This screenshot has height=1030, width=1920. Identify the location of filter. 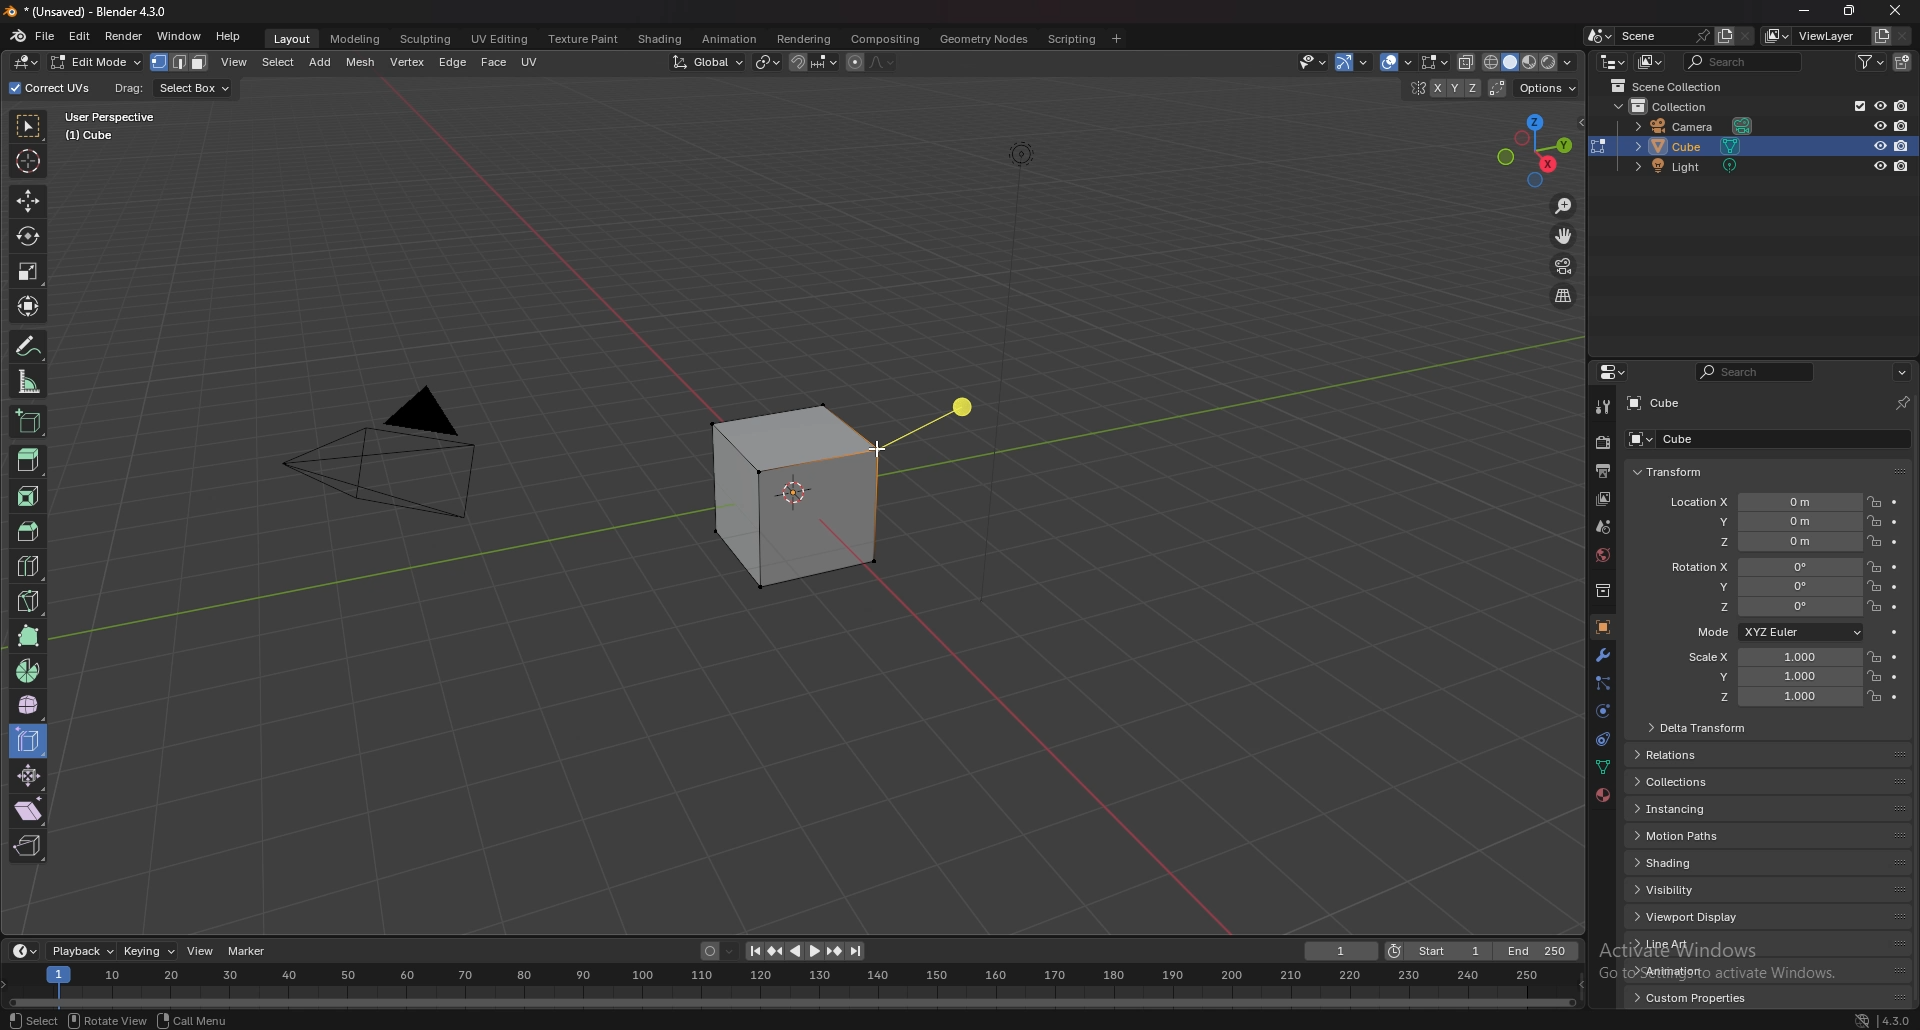
(1873, 61).